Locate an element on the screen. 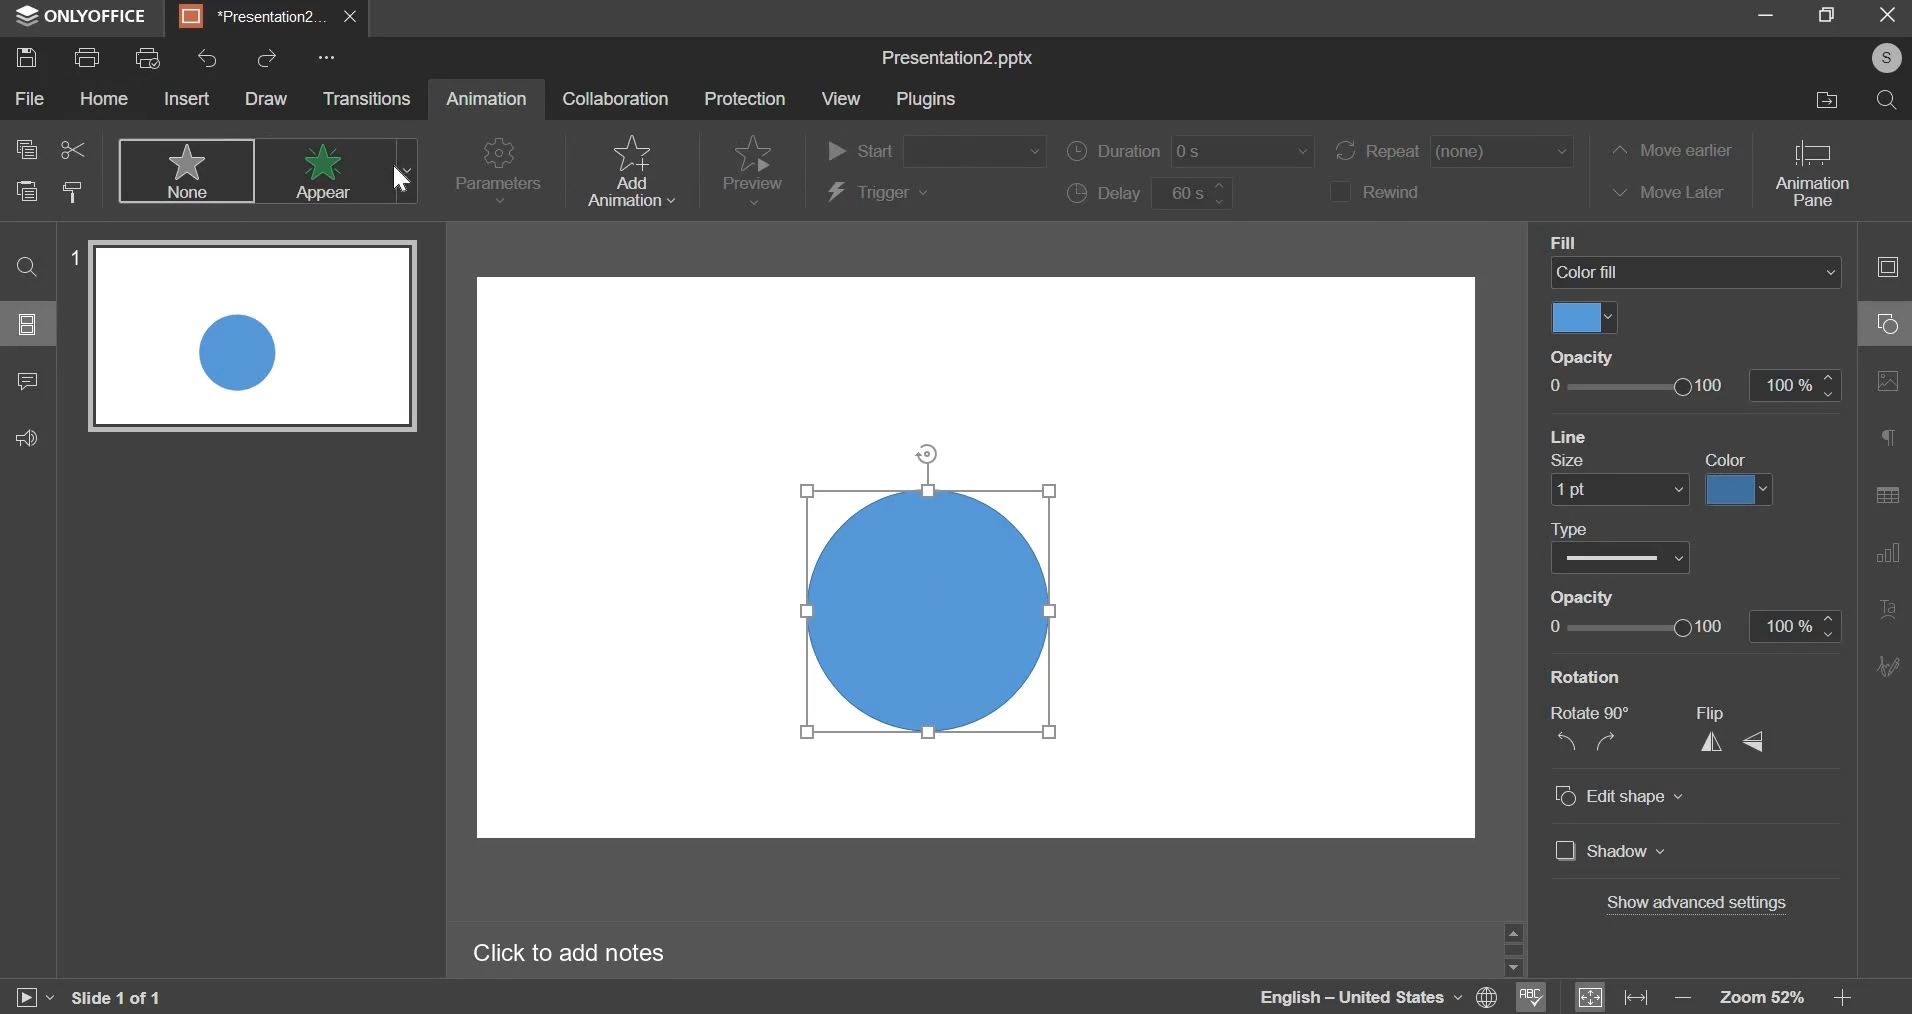 The height and width of the screenshot is (1014, 1912). Plug is located at coordinates (929, 101).